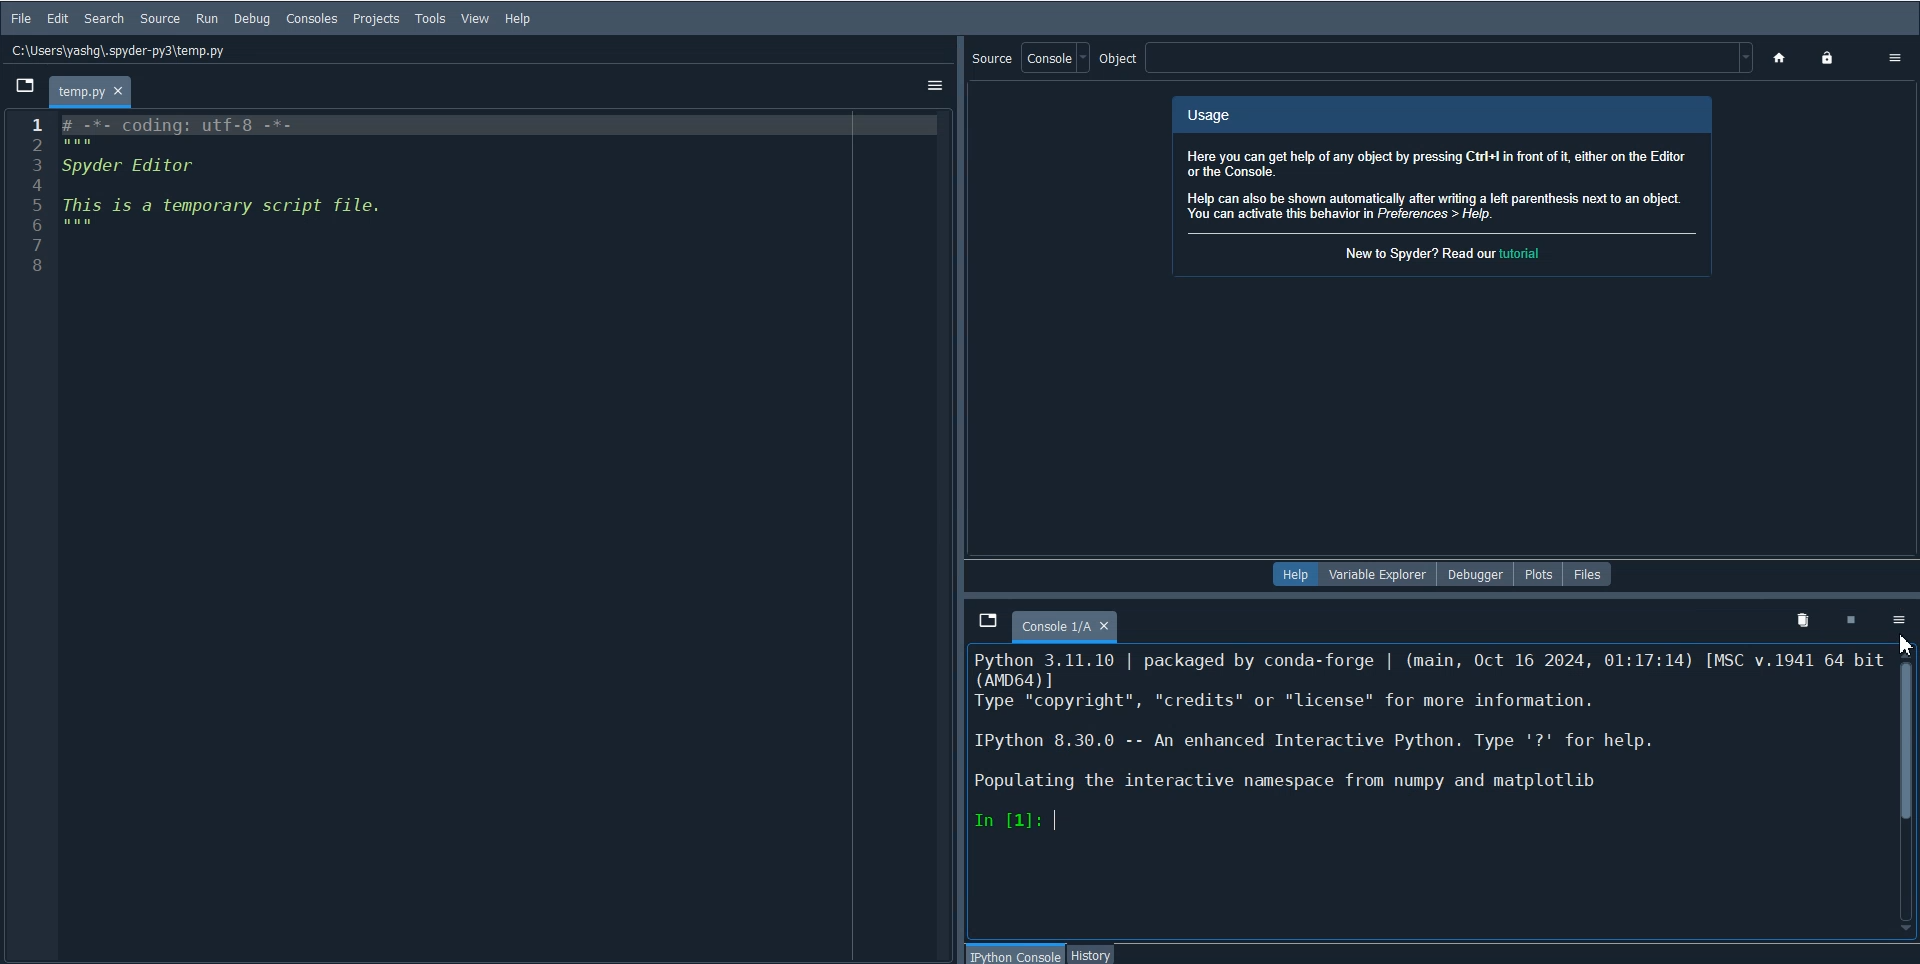 Image resolution: width=1920 pixels, height=964 pixels. I want to click on File, so click(22, 19).